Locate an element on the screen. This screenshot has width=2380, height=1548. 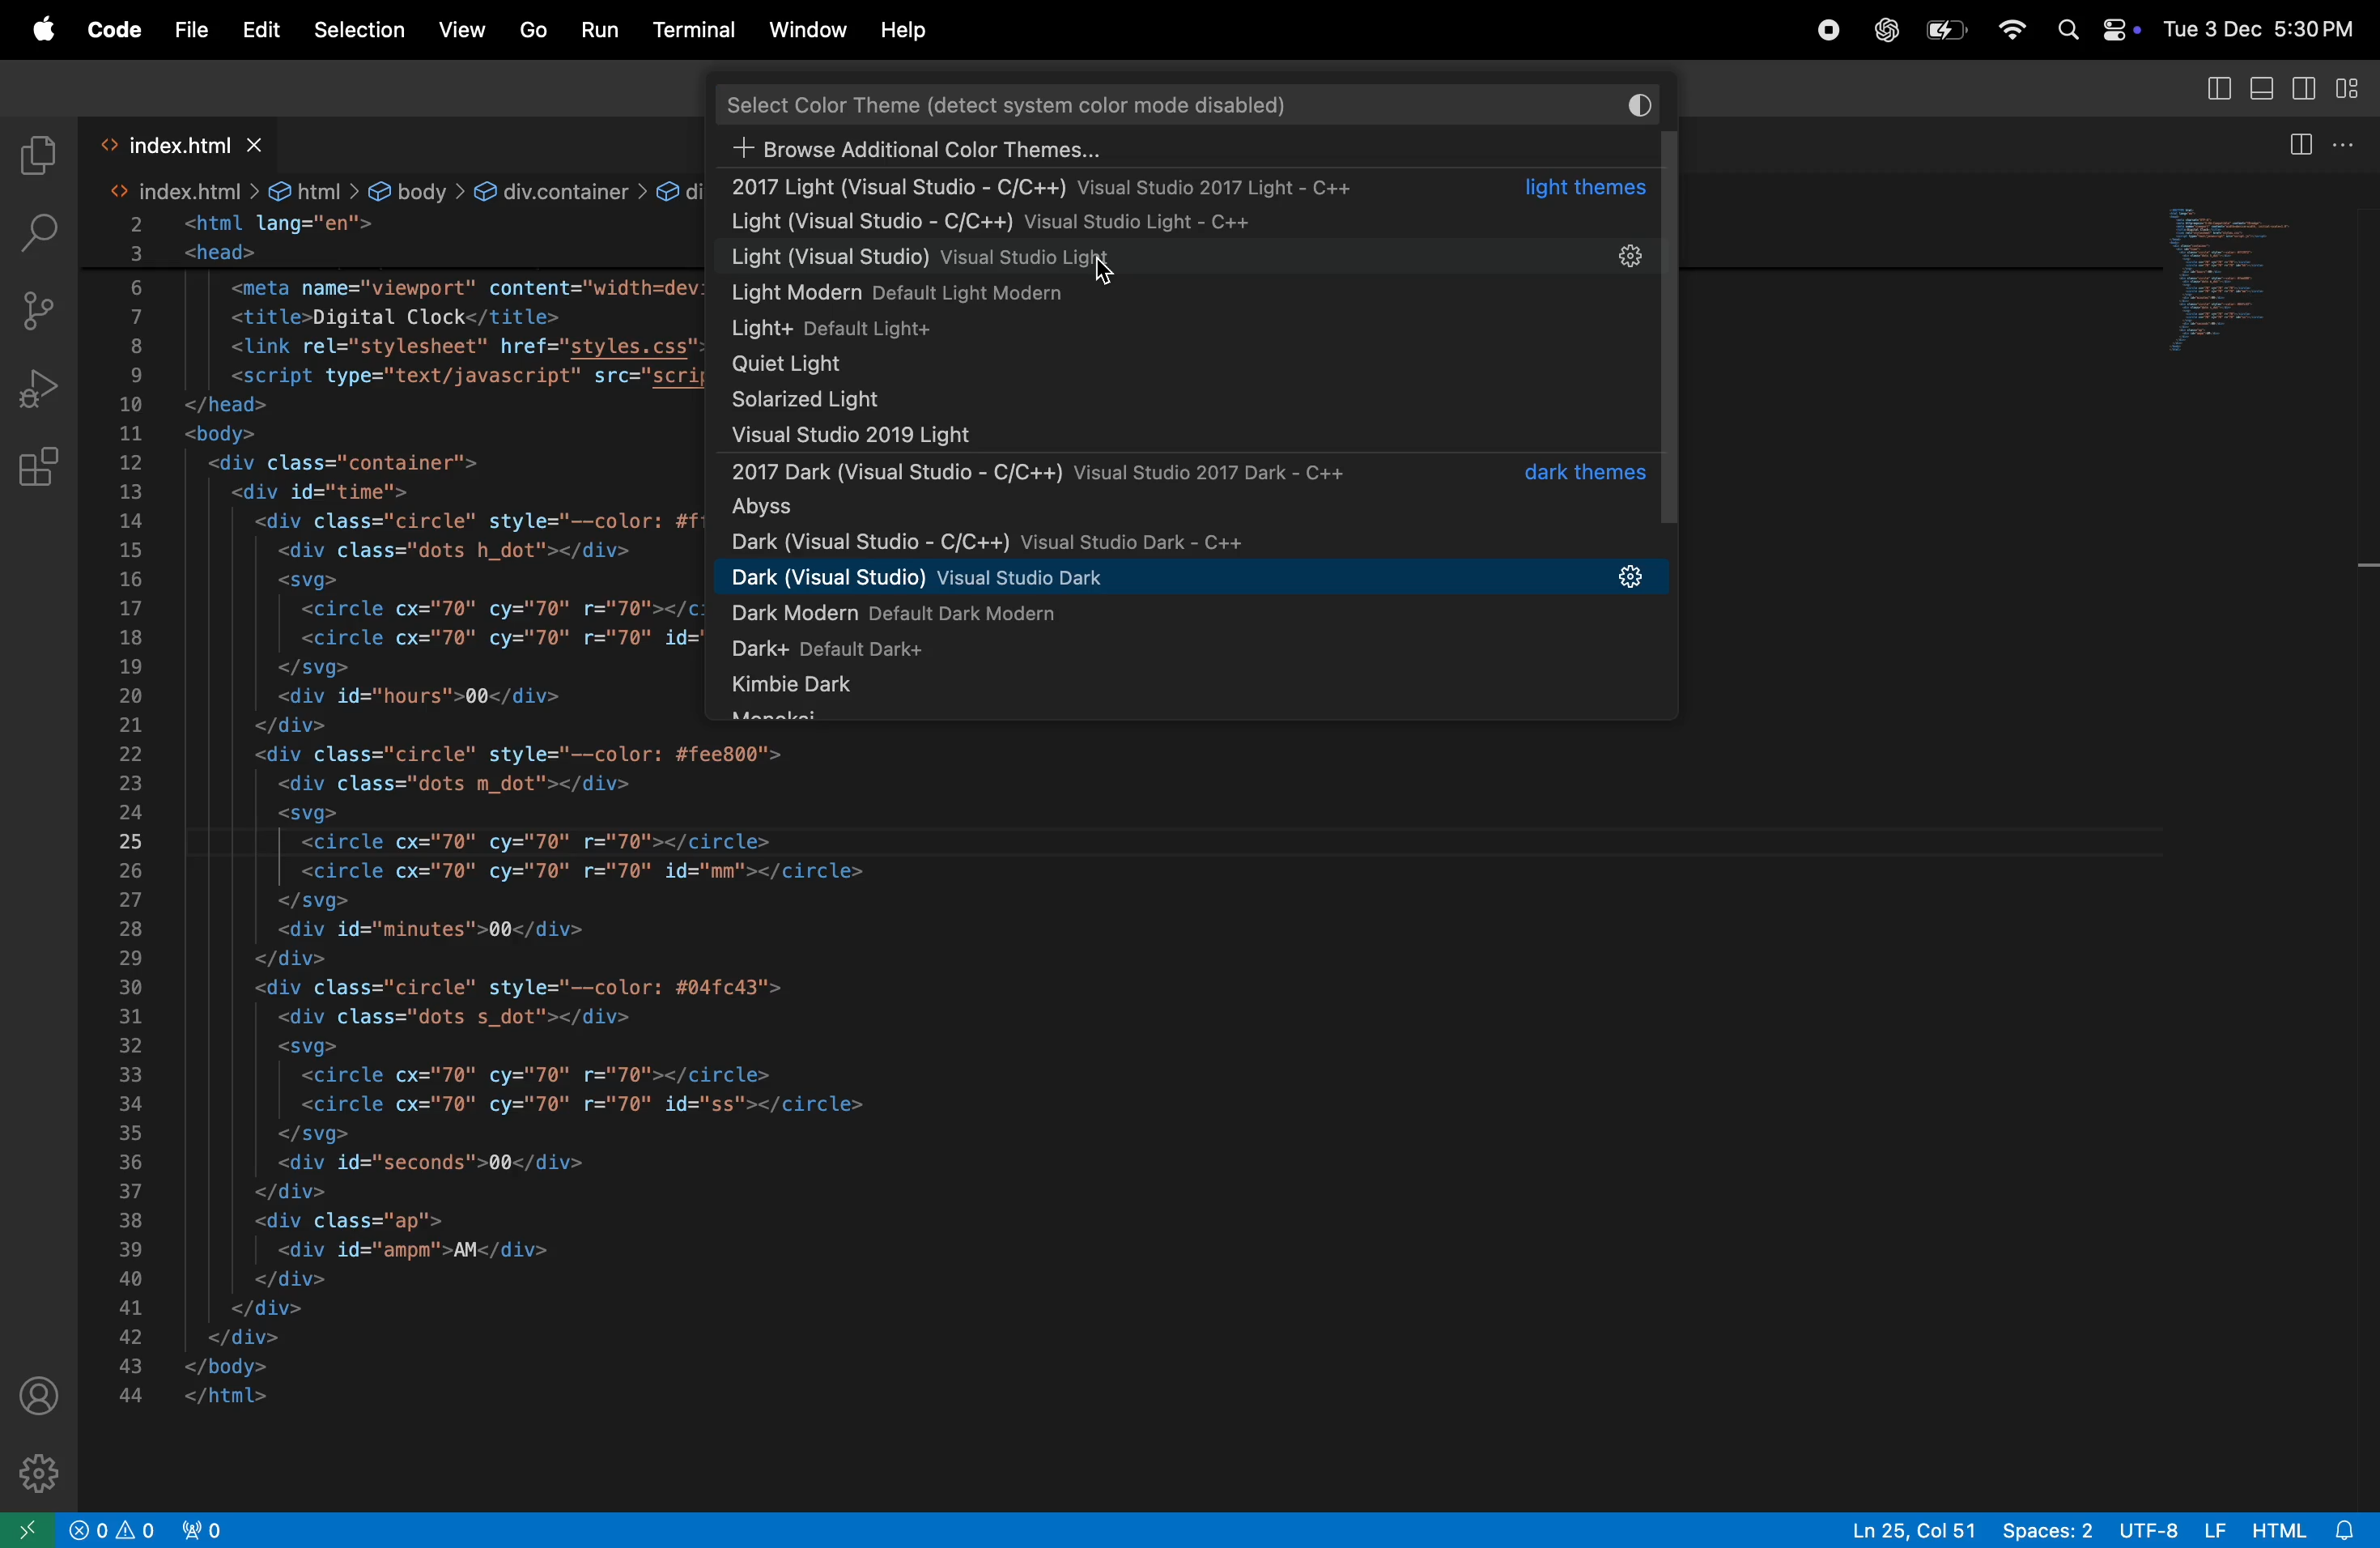
code is located at coordinates (112, 31).